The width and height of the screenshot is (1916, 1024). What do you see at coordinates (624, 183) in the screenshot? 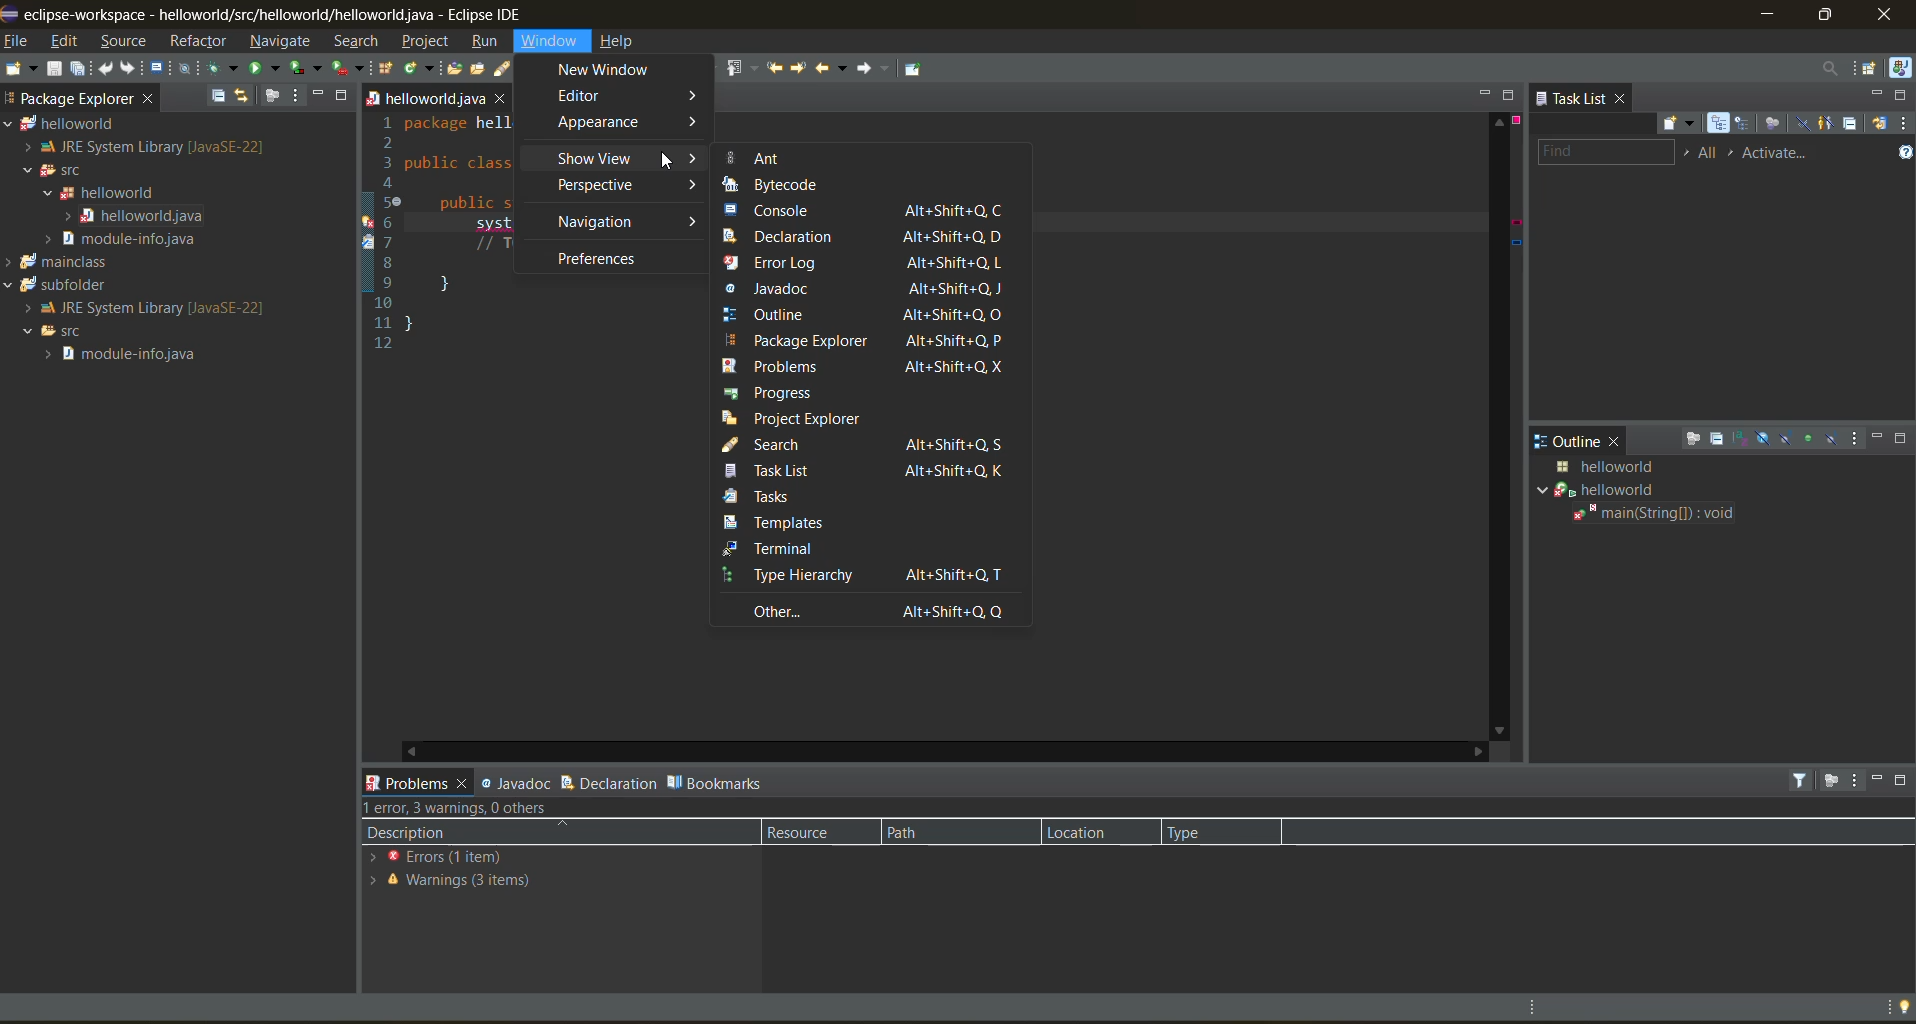
I see `perspective` at bounding box center [624, 183].